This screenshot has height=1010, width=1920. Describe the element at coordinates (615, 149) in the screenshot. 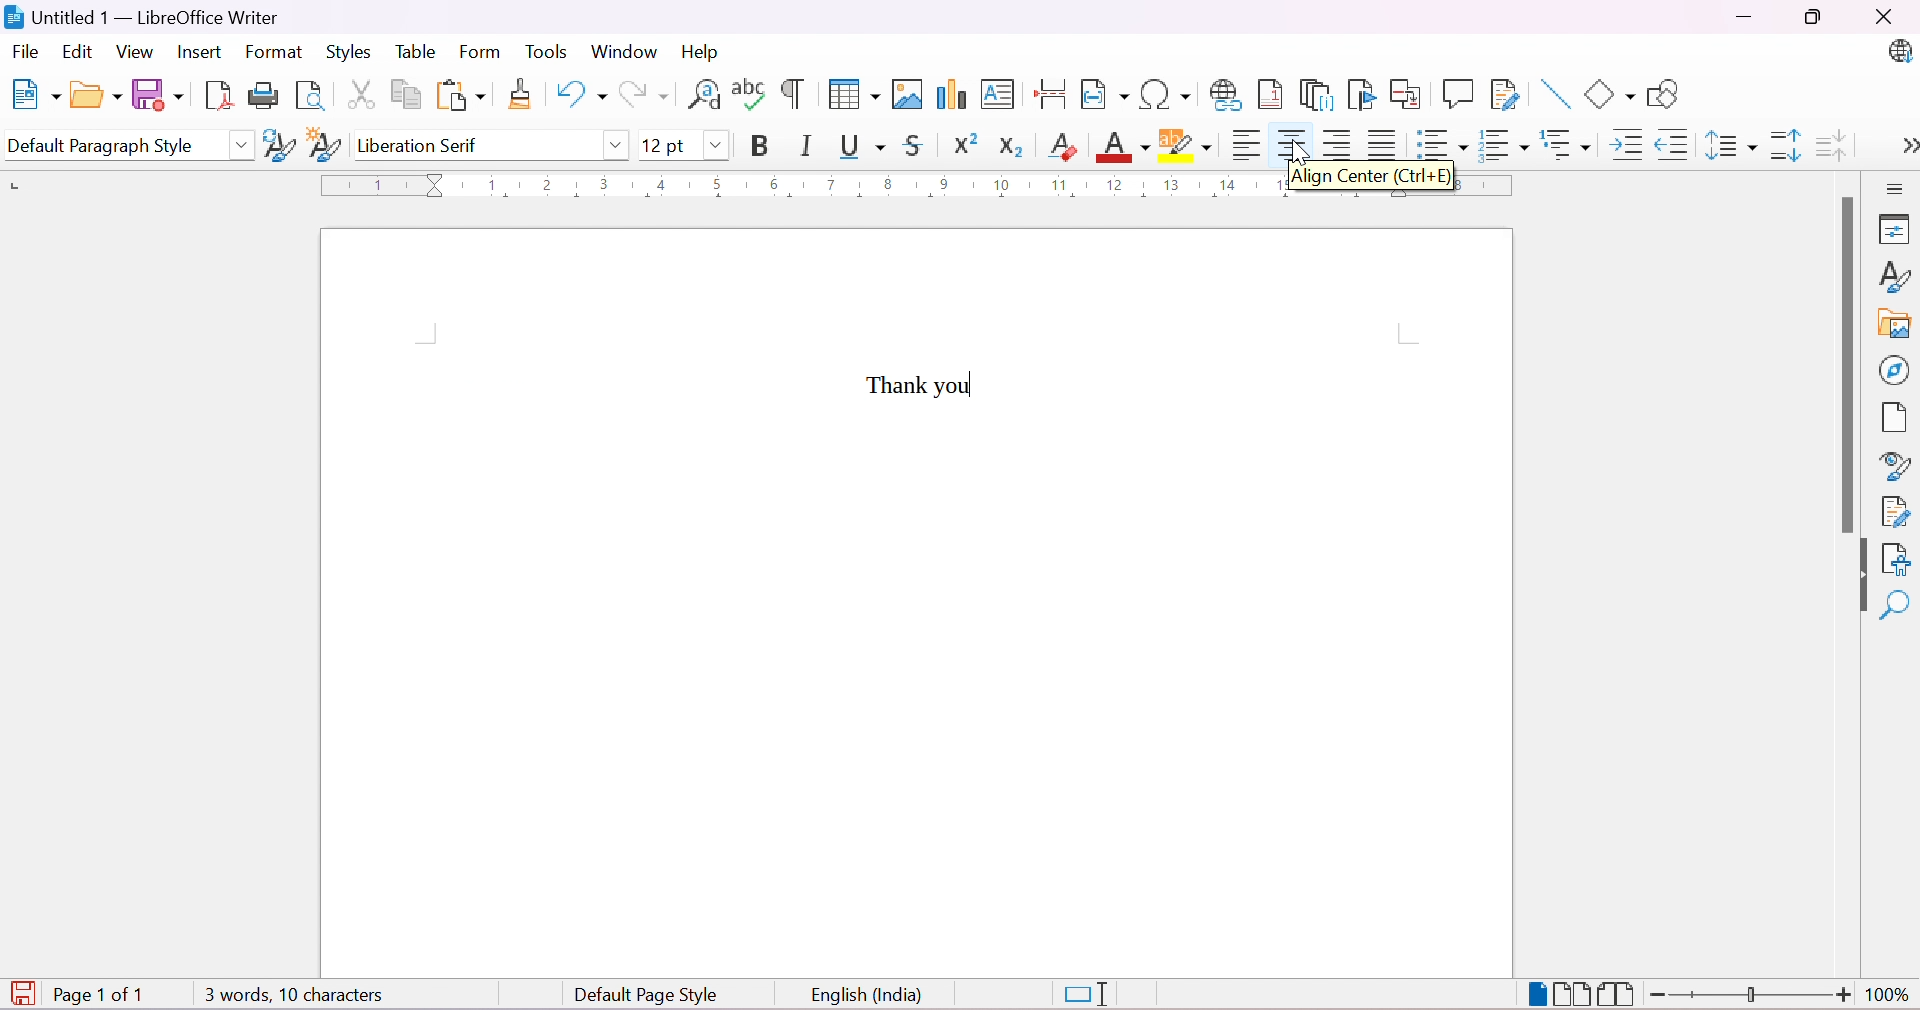

I see `Drop Down` at that location.